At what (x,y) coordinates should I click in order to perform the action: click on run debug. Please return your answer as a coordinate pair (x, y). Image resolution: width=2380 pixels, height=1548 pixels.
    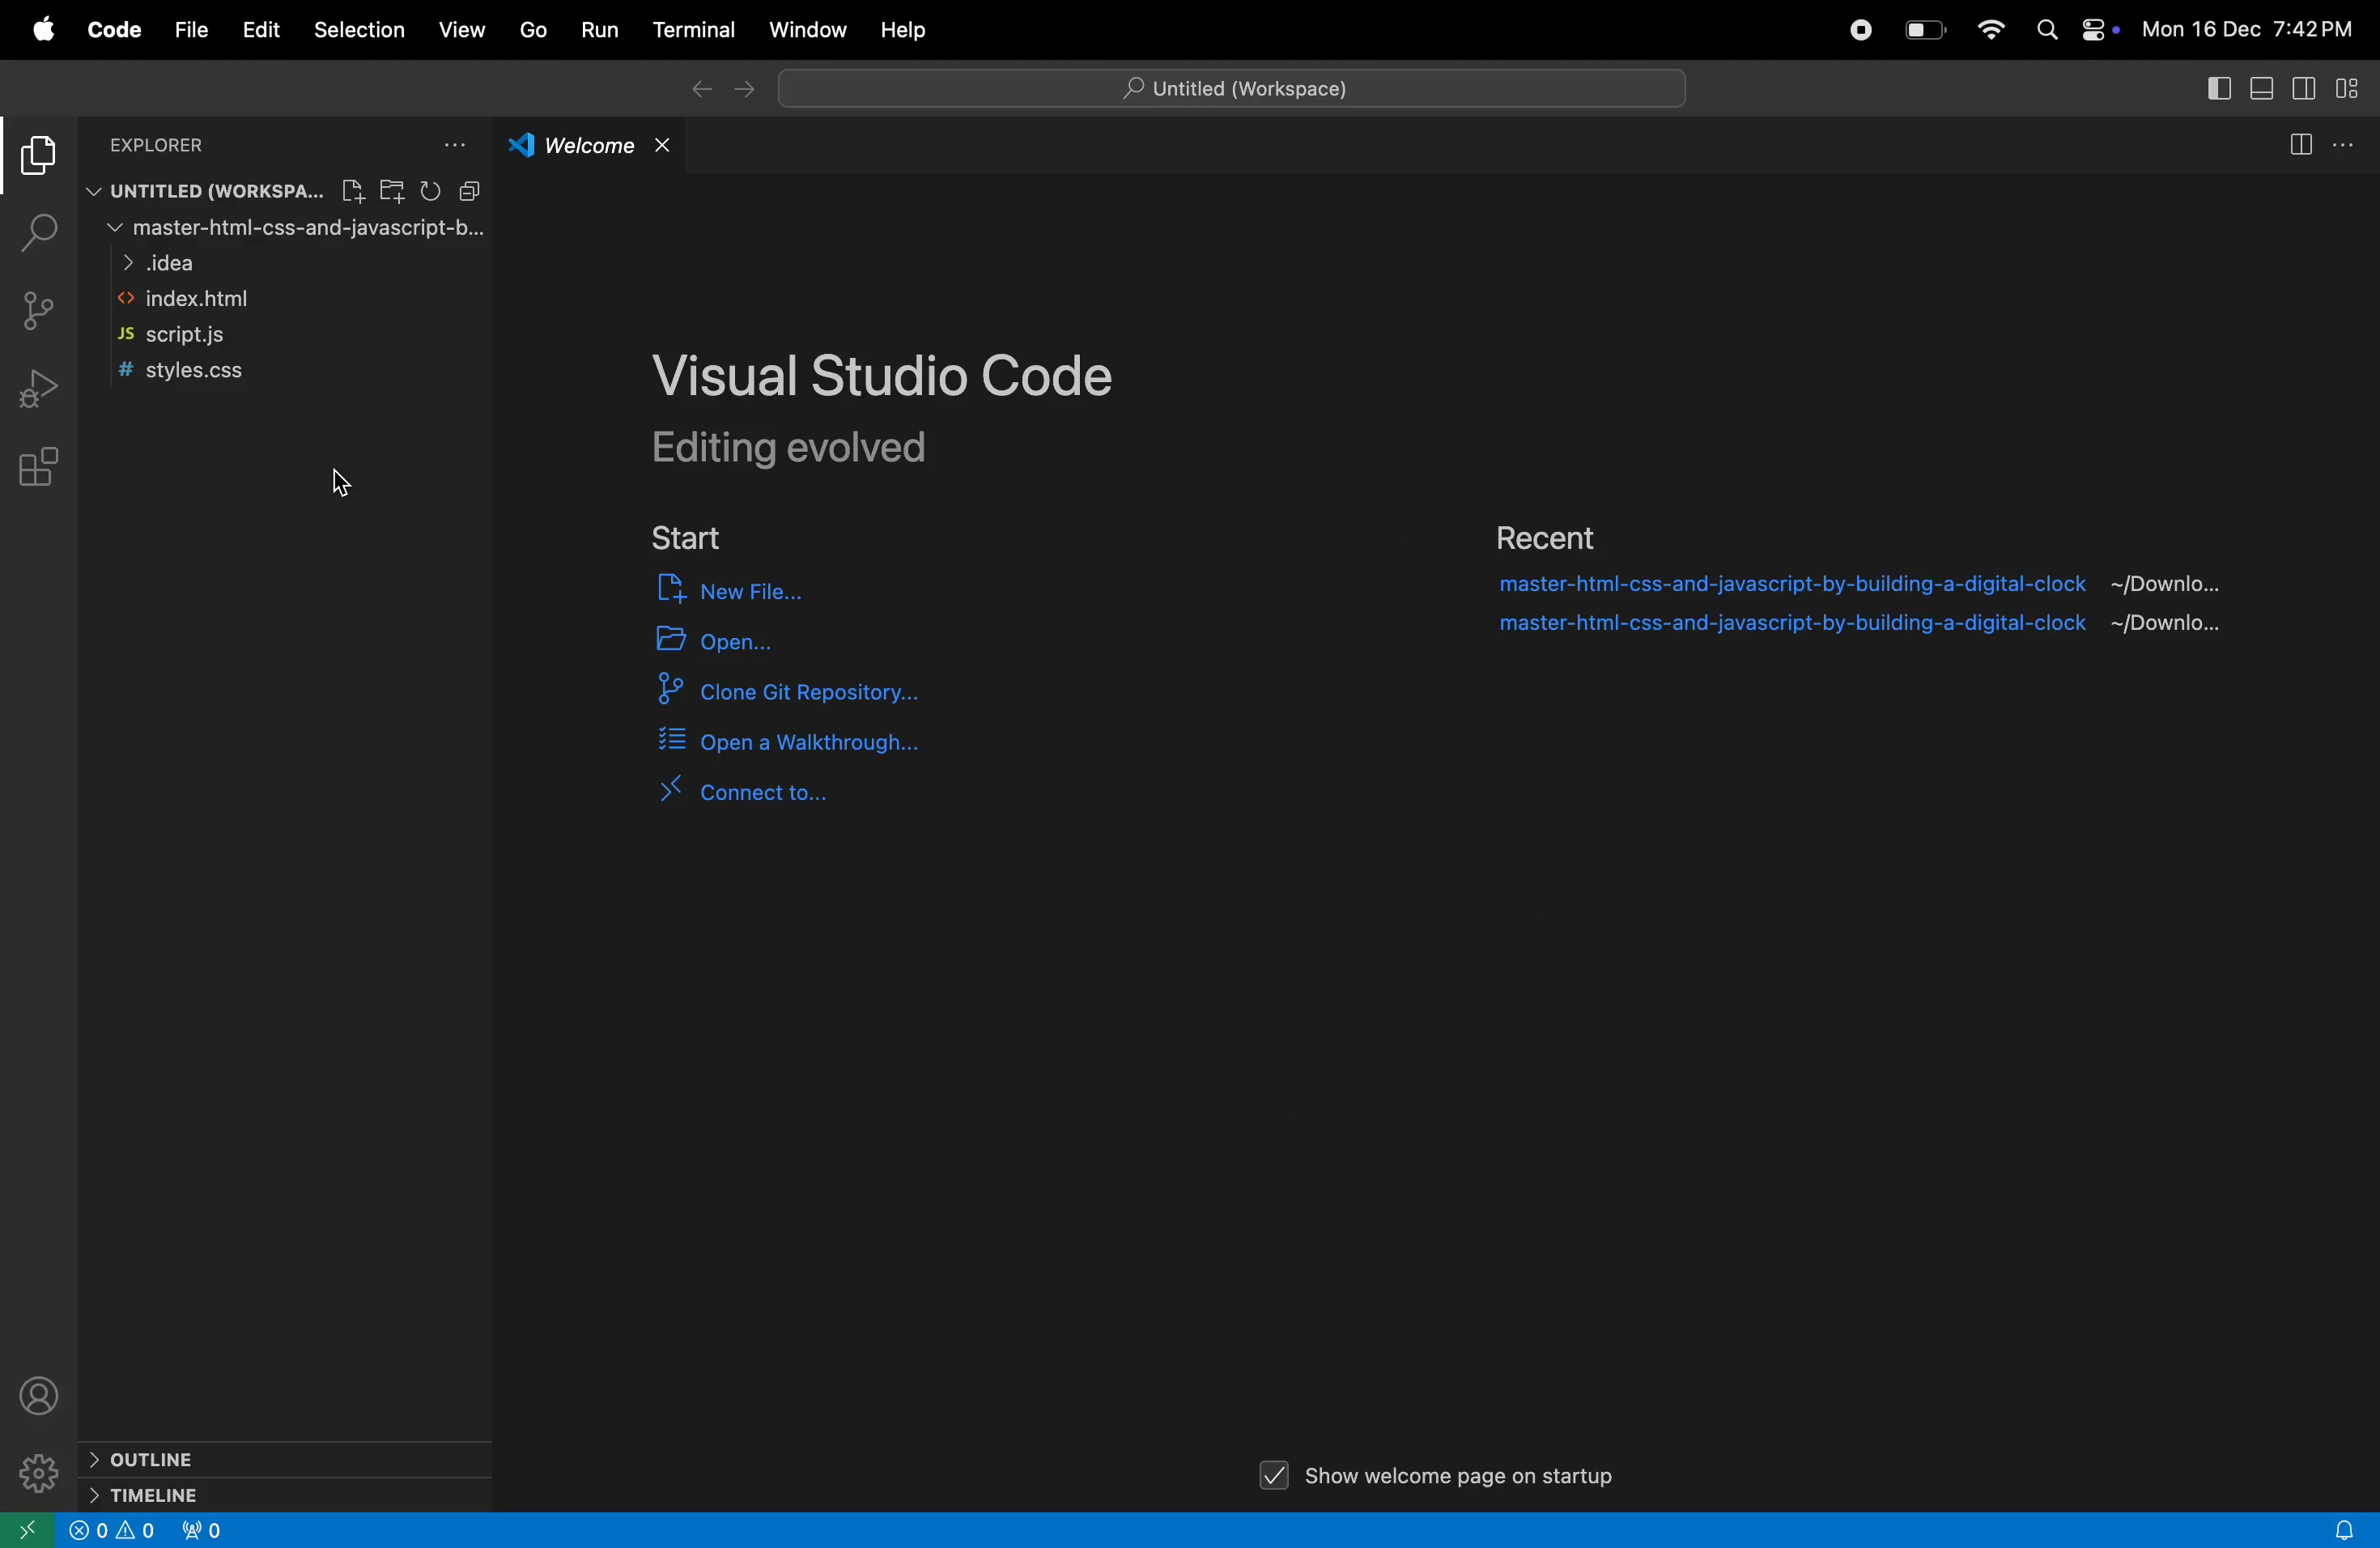
    Looking at the image, I should click on (37, 386).